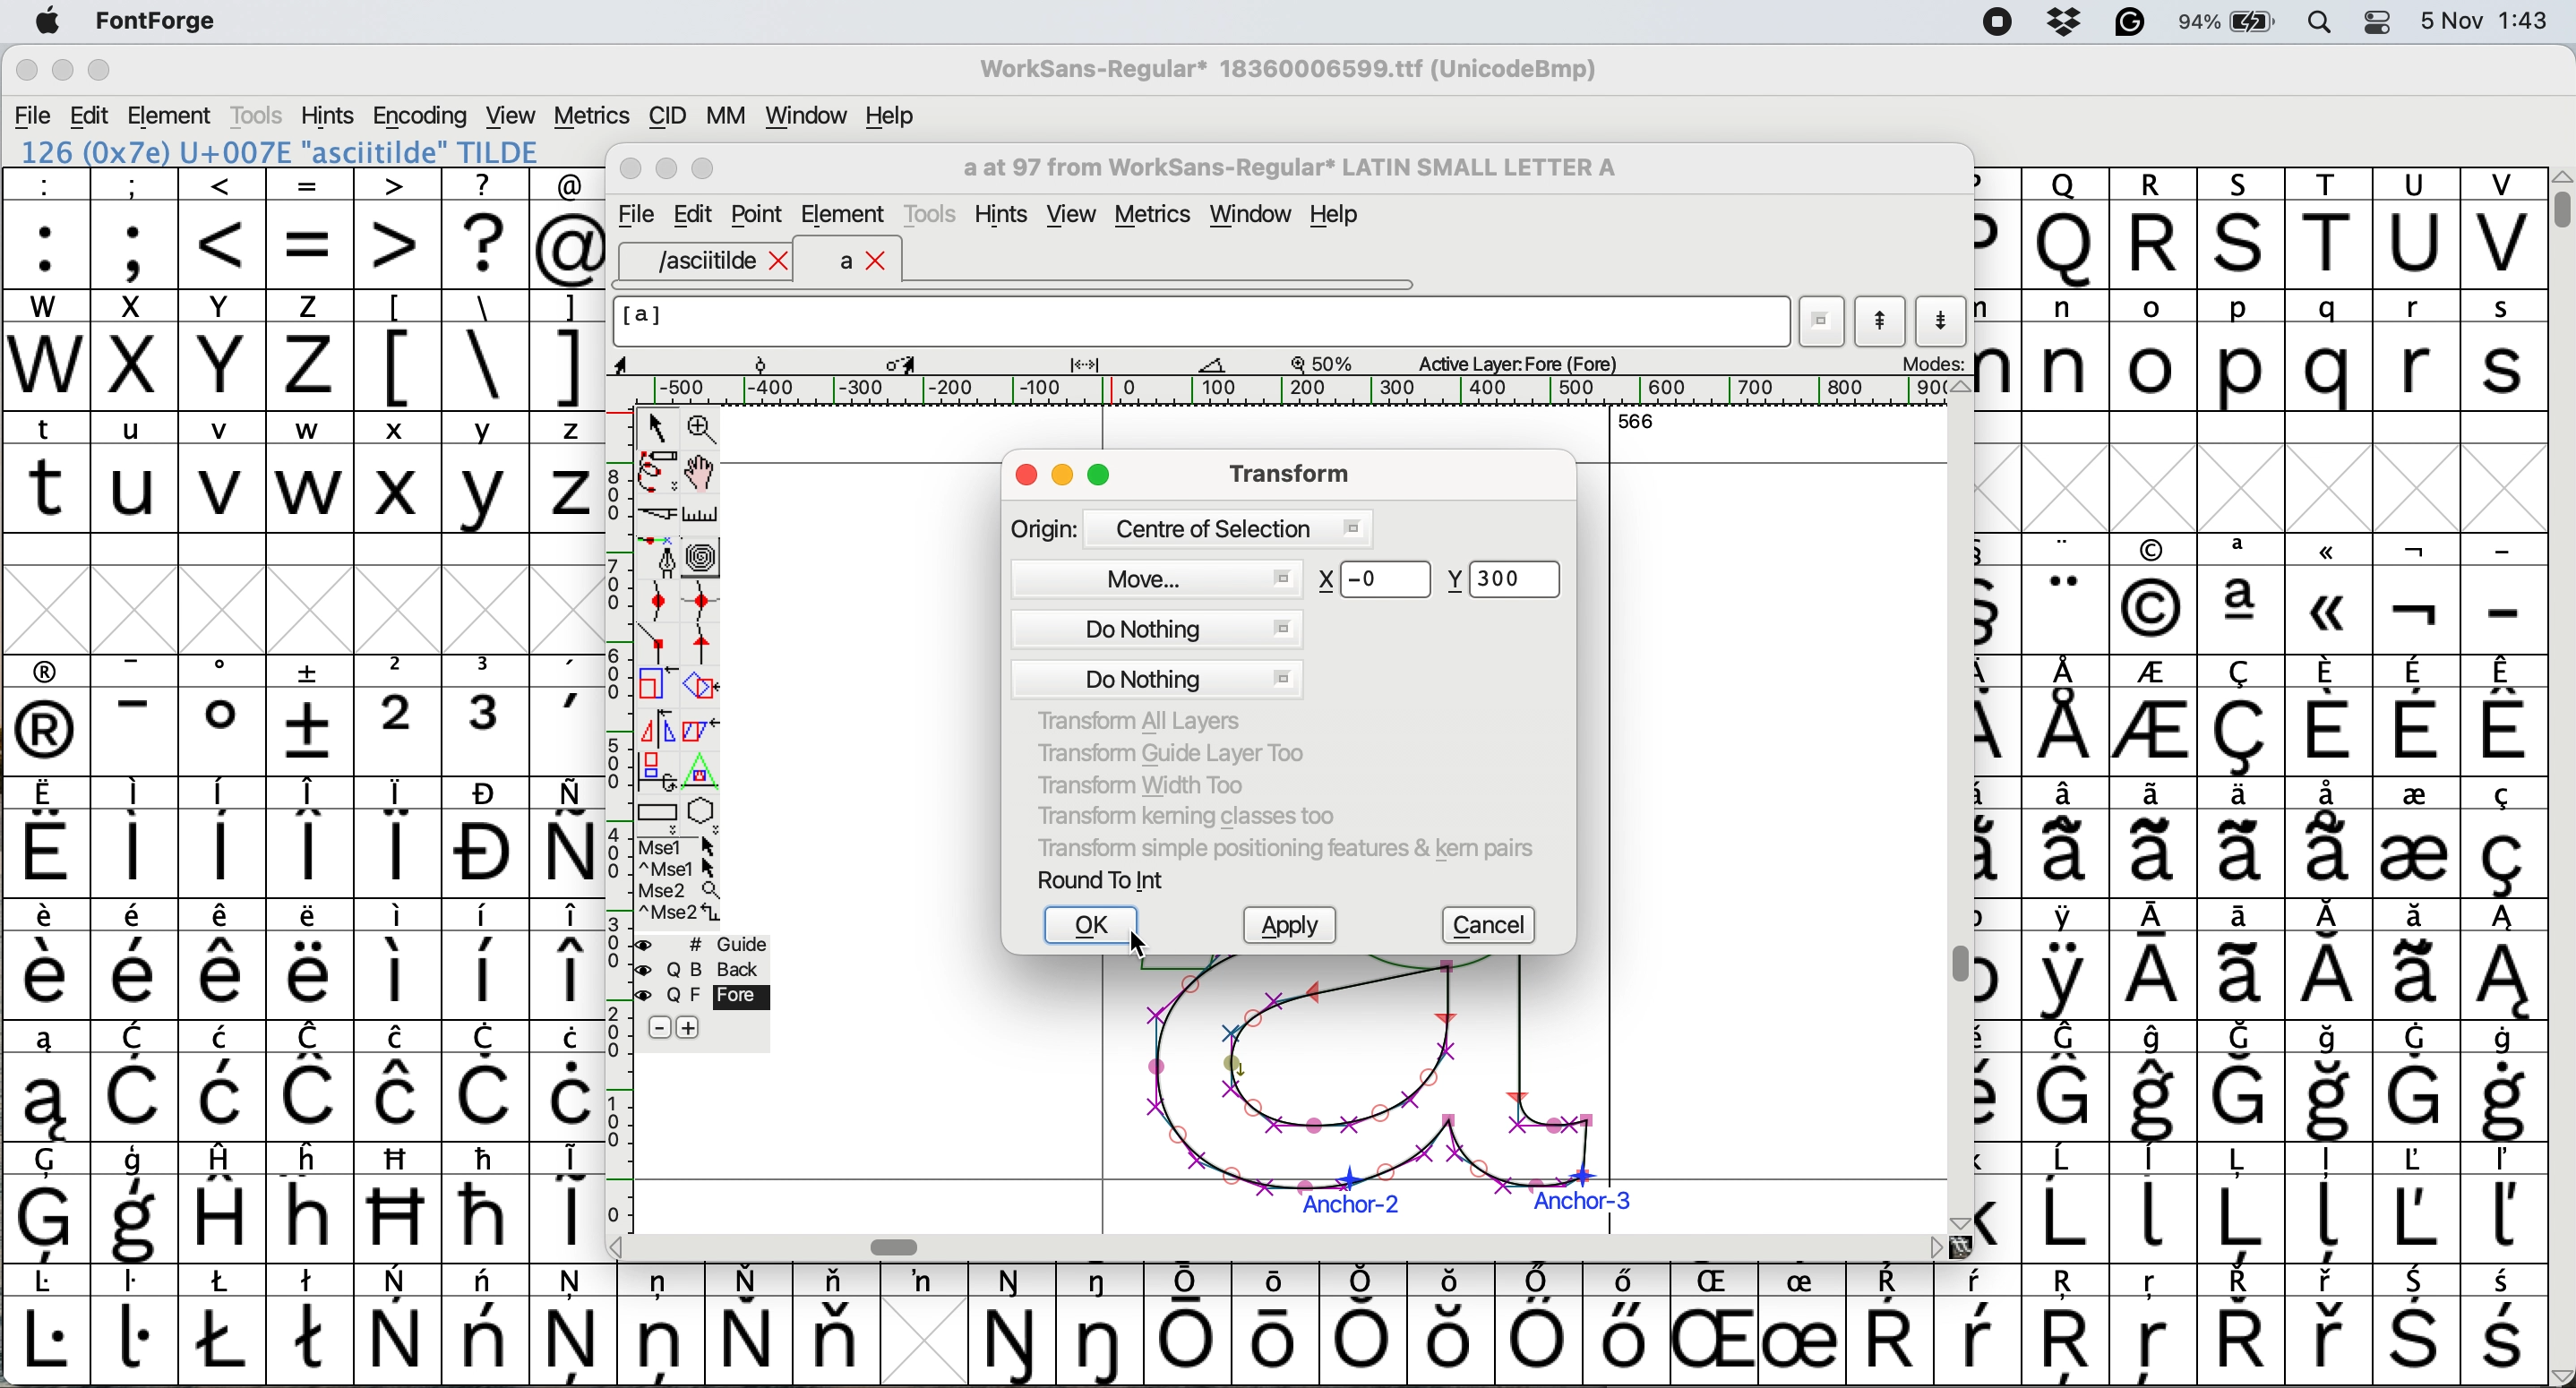  I want to click on symbol, so click(46, 960).